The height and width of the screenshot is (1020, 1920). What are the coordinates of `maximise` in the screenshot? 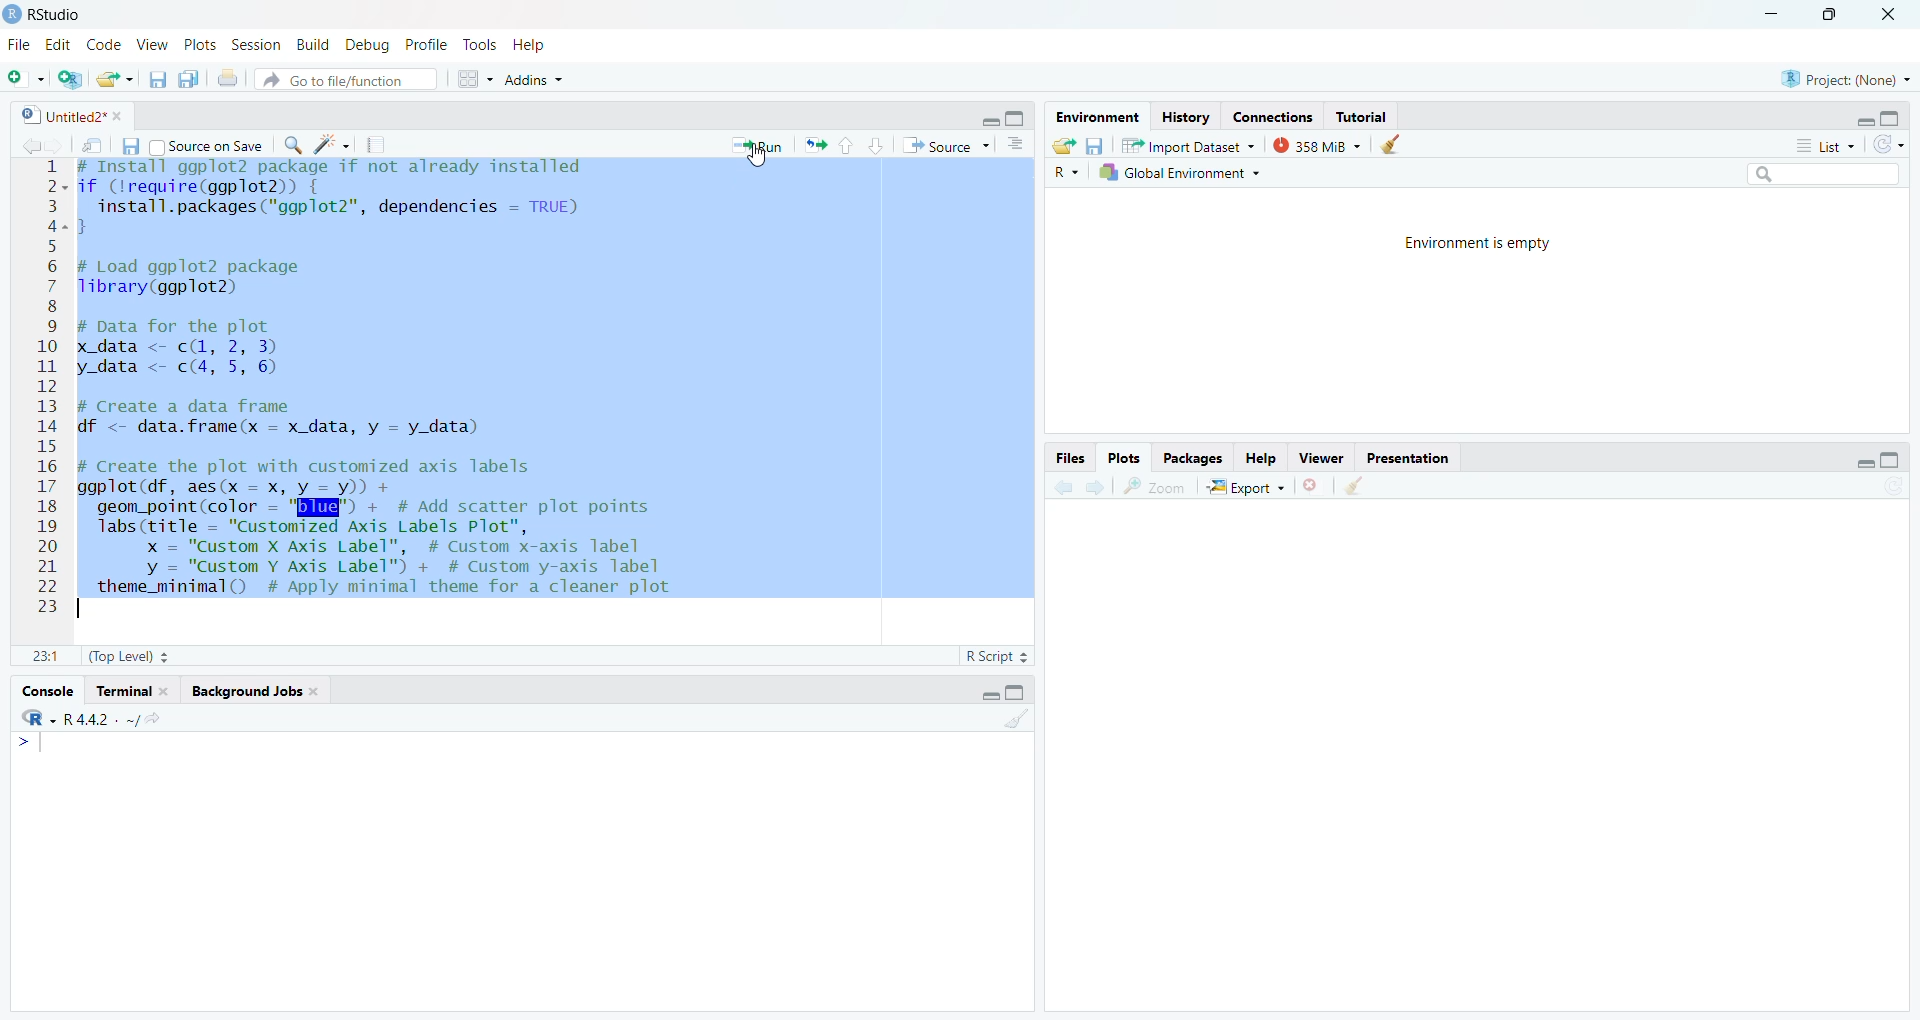 It's located at (1899, 115).